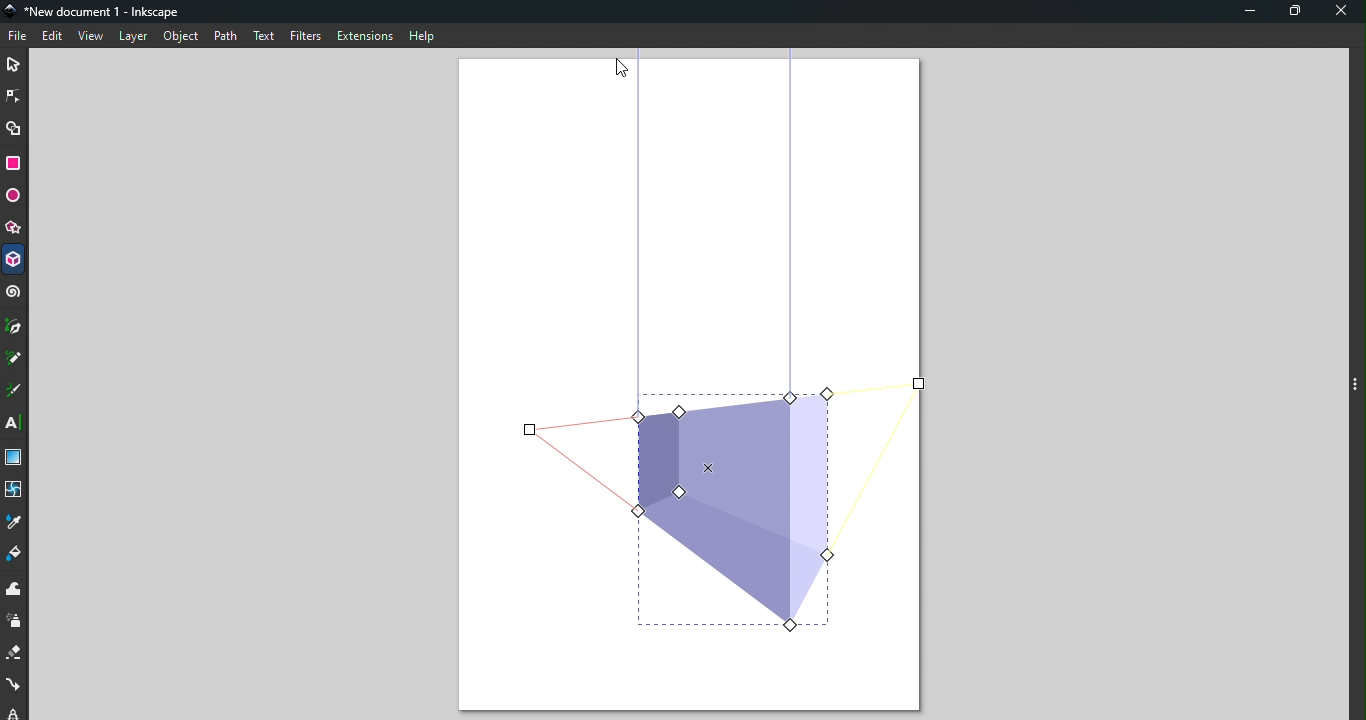  Describe the element at coordinates (51, 37) in the screenshot. I see `Edit` at that location.